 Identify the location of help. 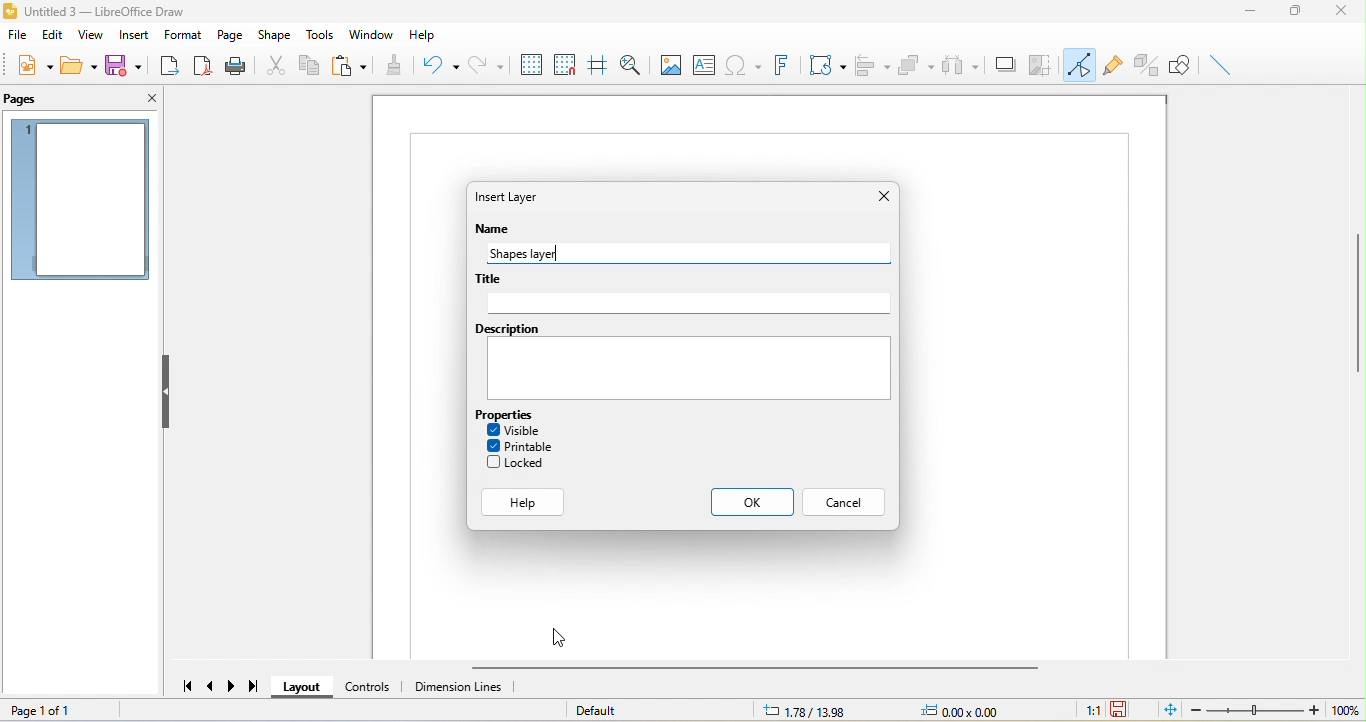
(428, 31).